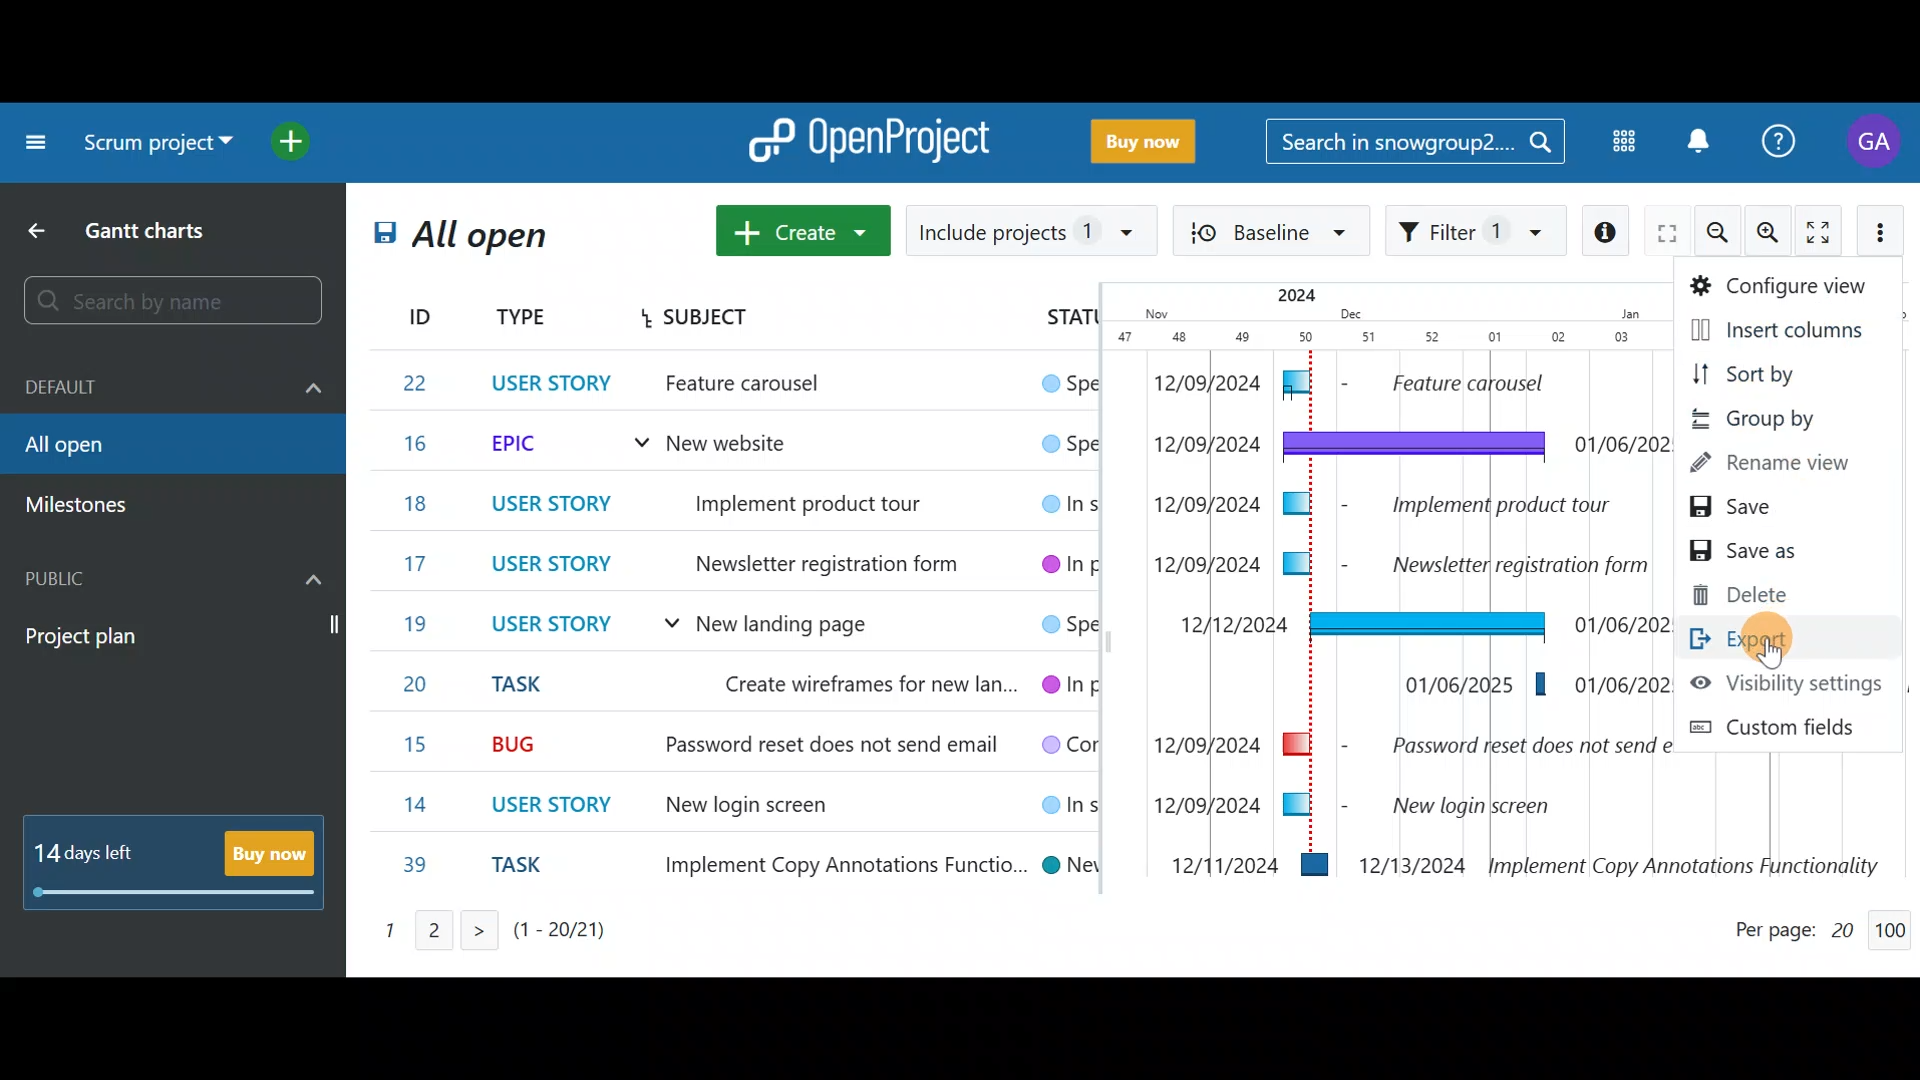 The width and height of the screenshot is (1920, 1080). Describe the element at coordinates (1759, 420) in the screenshot. I see `Group by` at that location.